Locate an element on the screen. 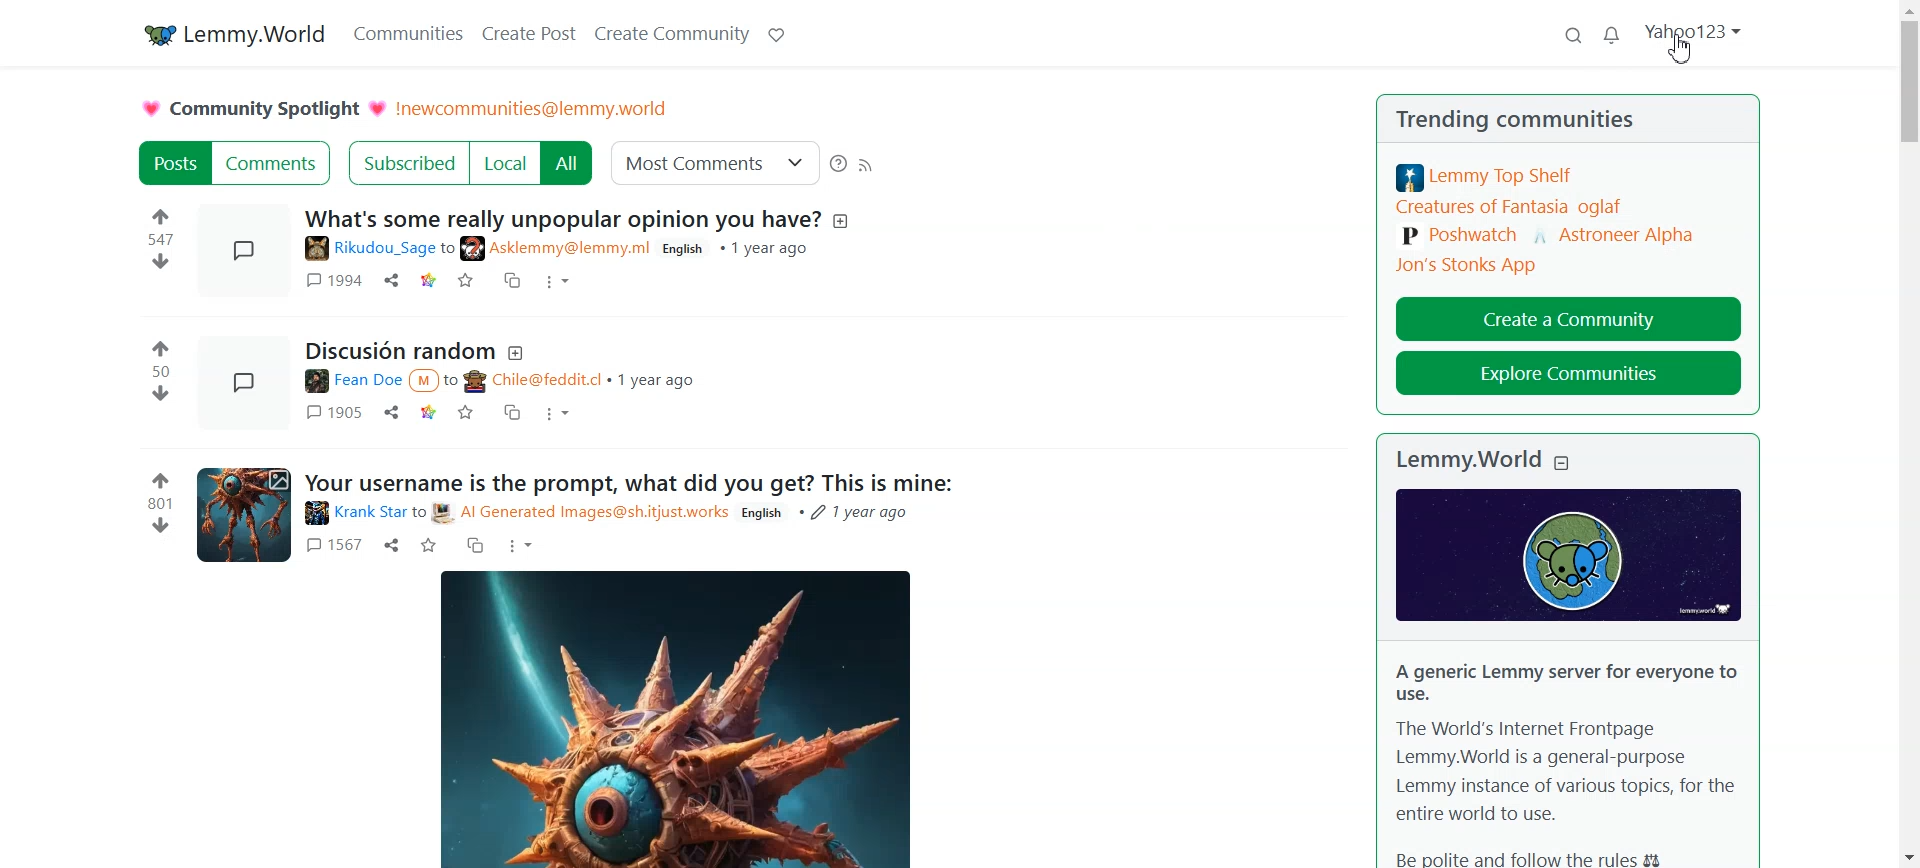 This screenshot has width=1920, height=868. 1905 comments is located at coordinates (332, 412).